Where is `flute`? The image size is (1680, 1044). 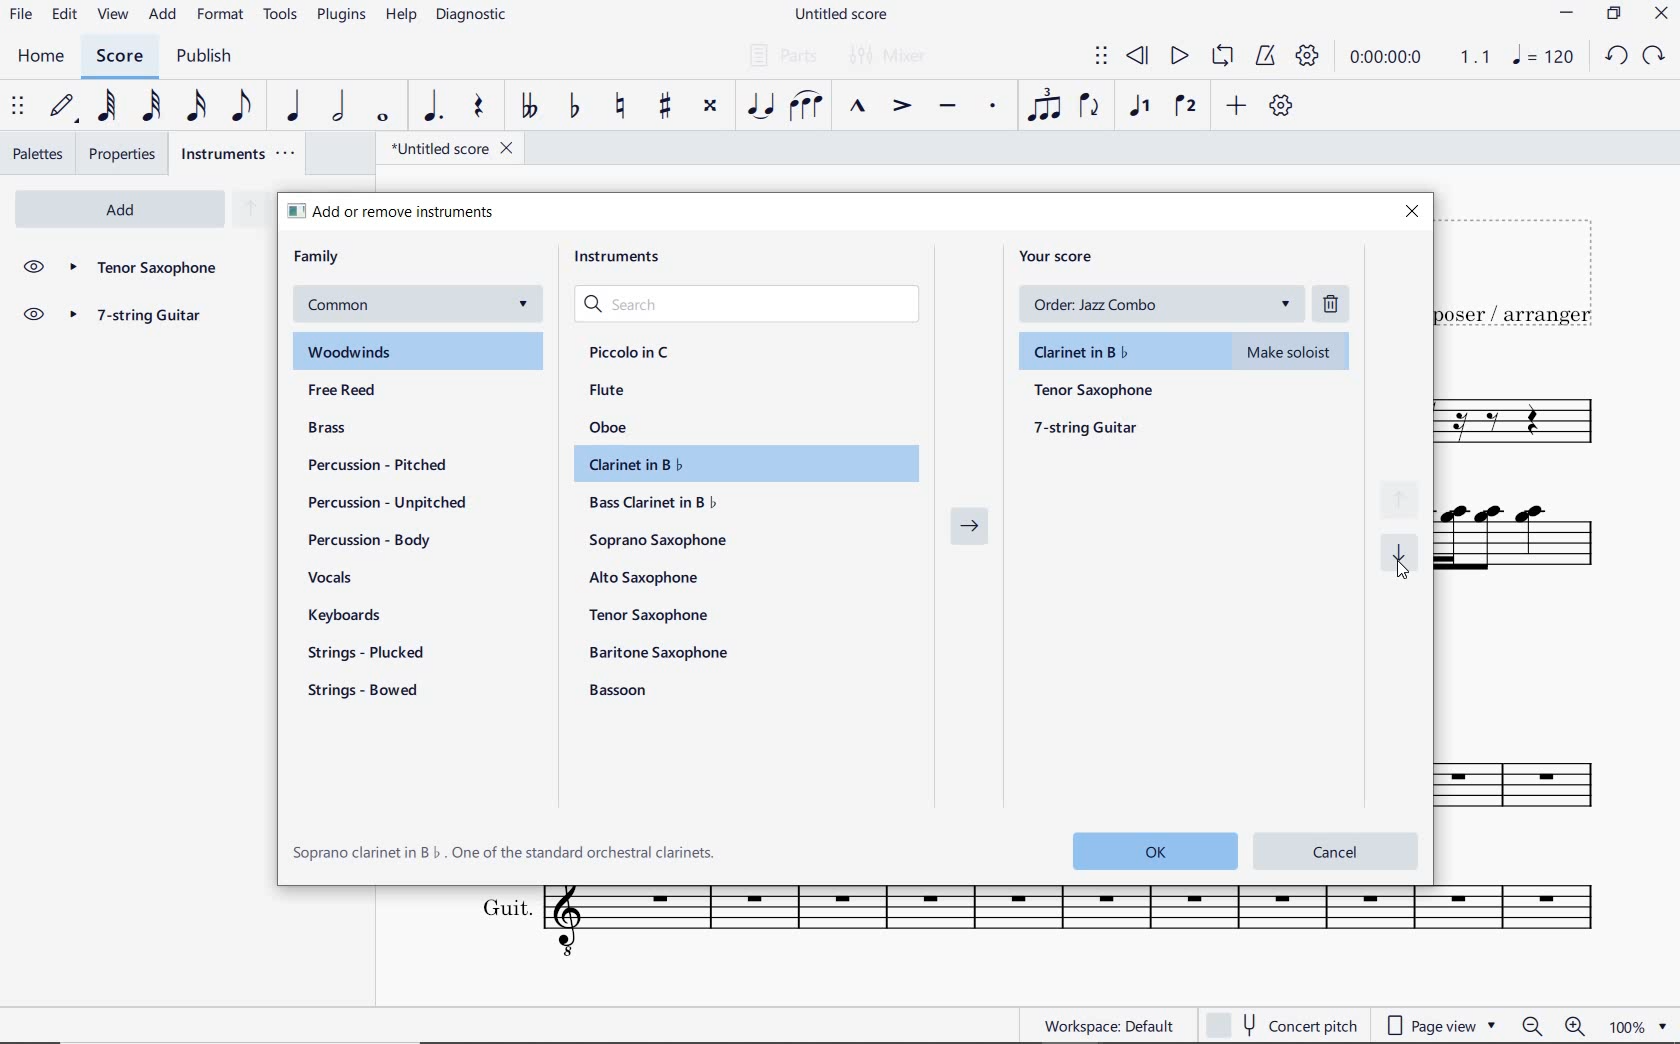
flute is located at coordinates (607, 389).